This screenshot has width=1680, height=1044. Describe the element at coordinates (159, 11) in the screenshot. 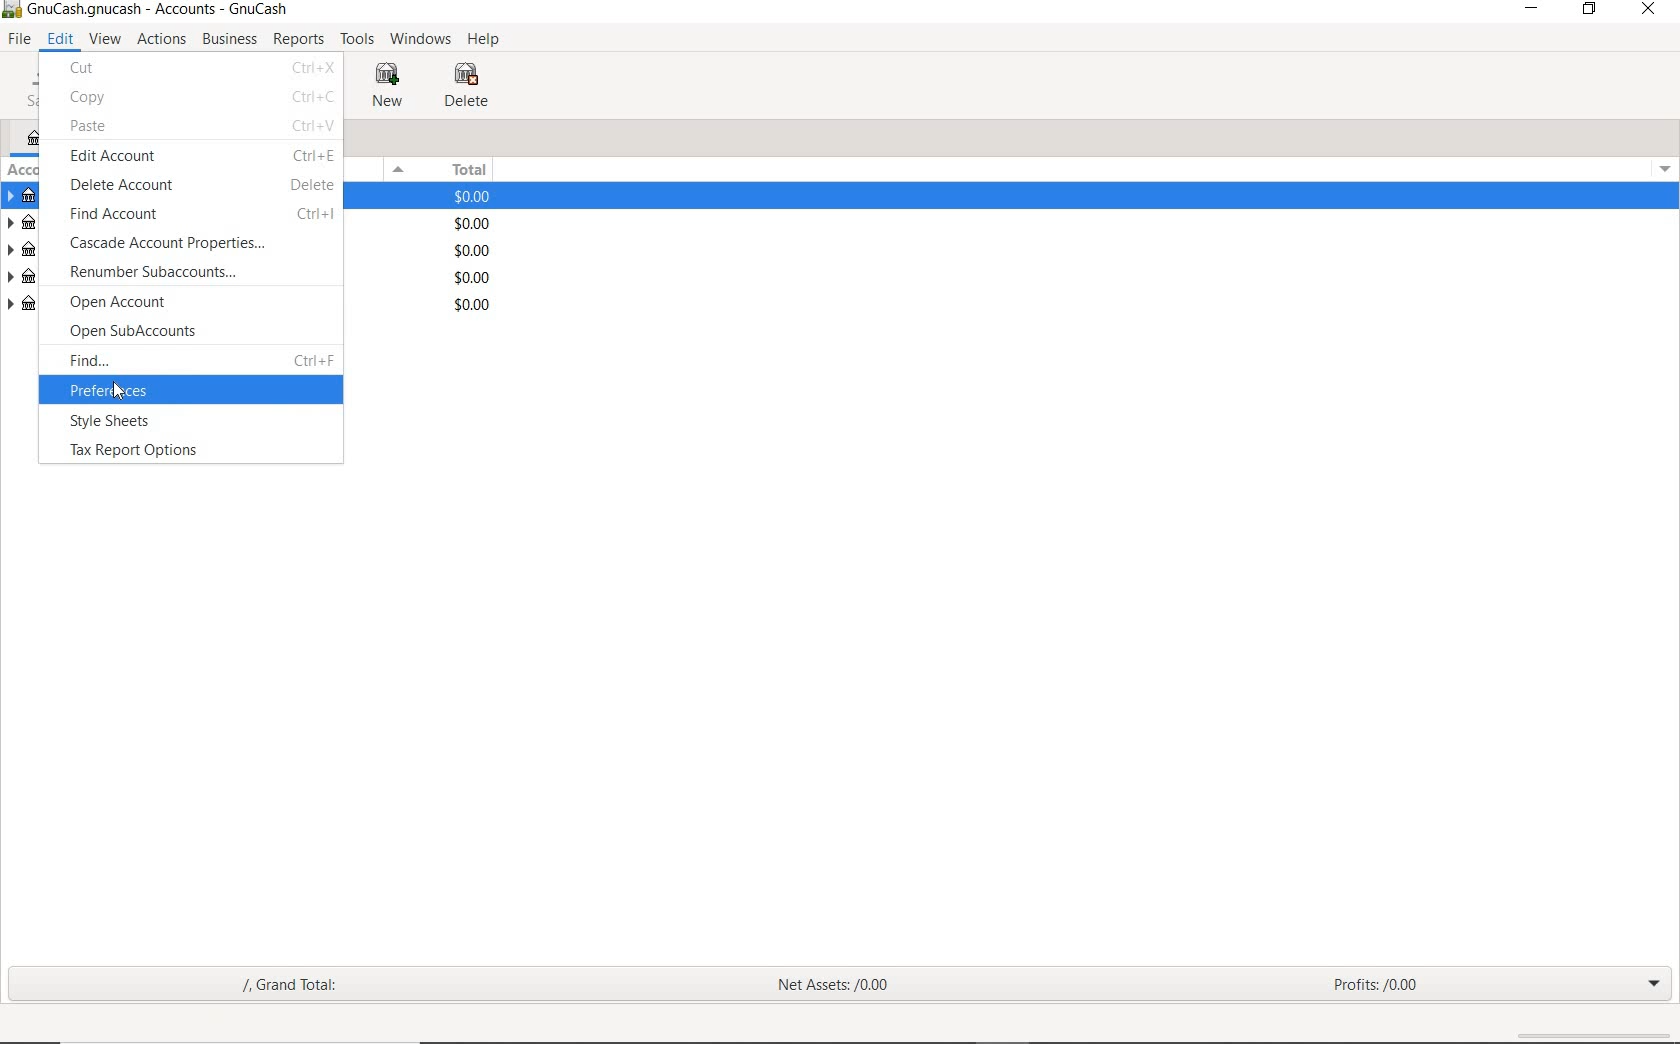

I see `system name` at that location.